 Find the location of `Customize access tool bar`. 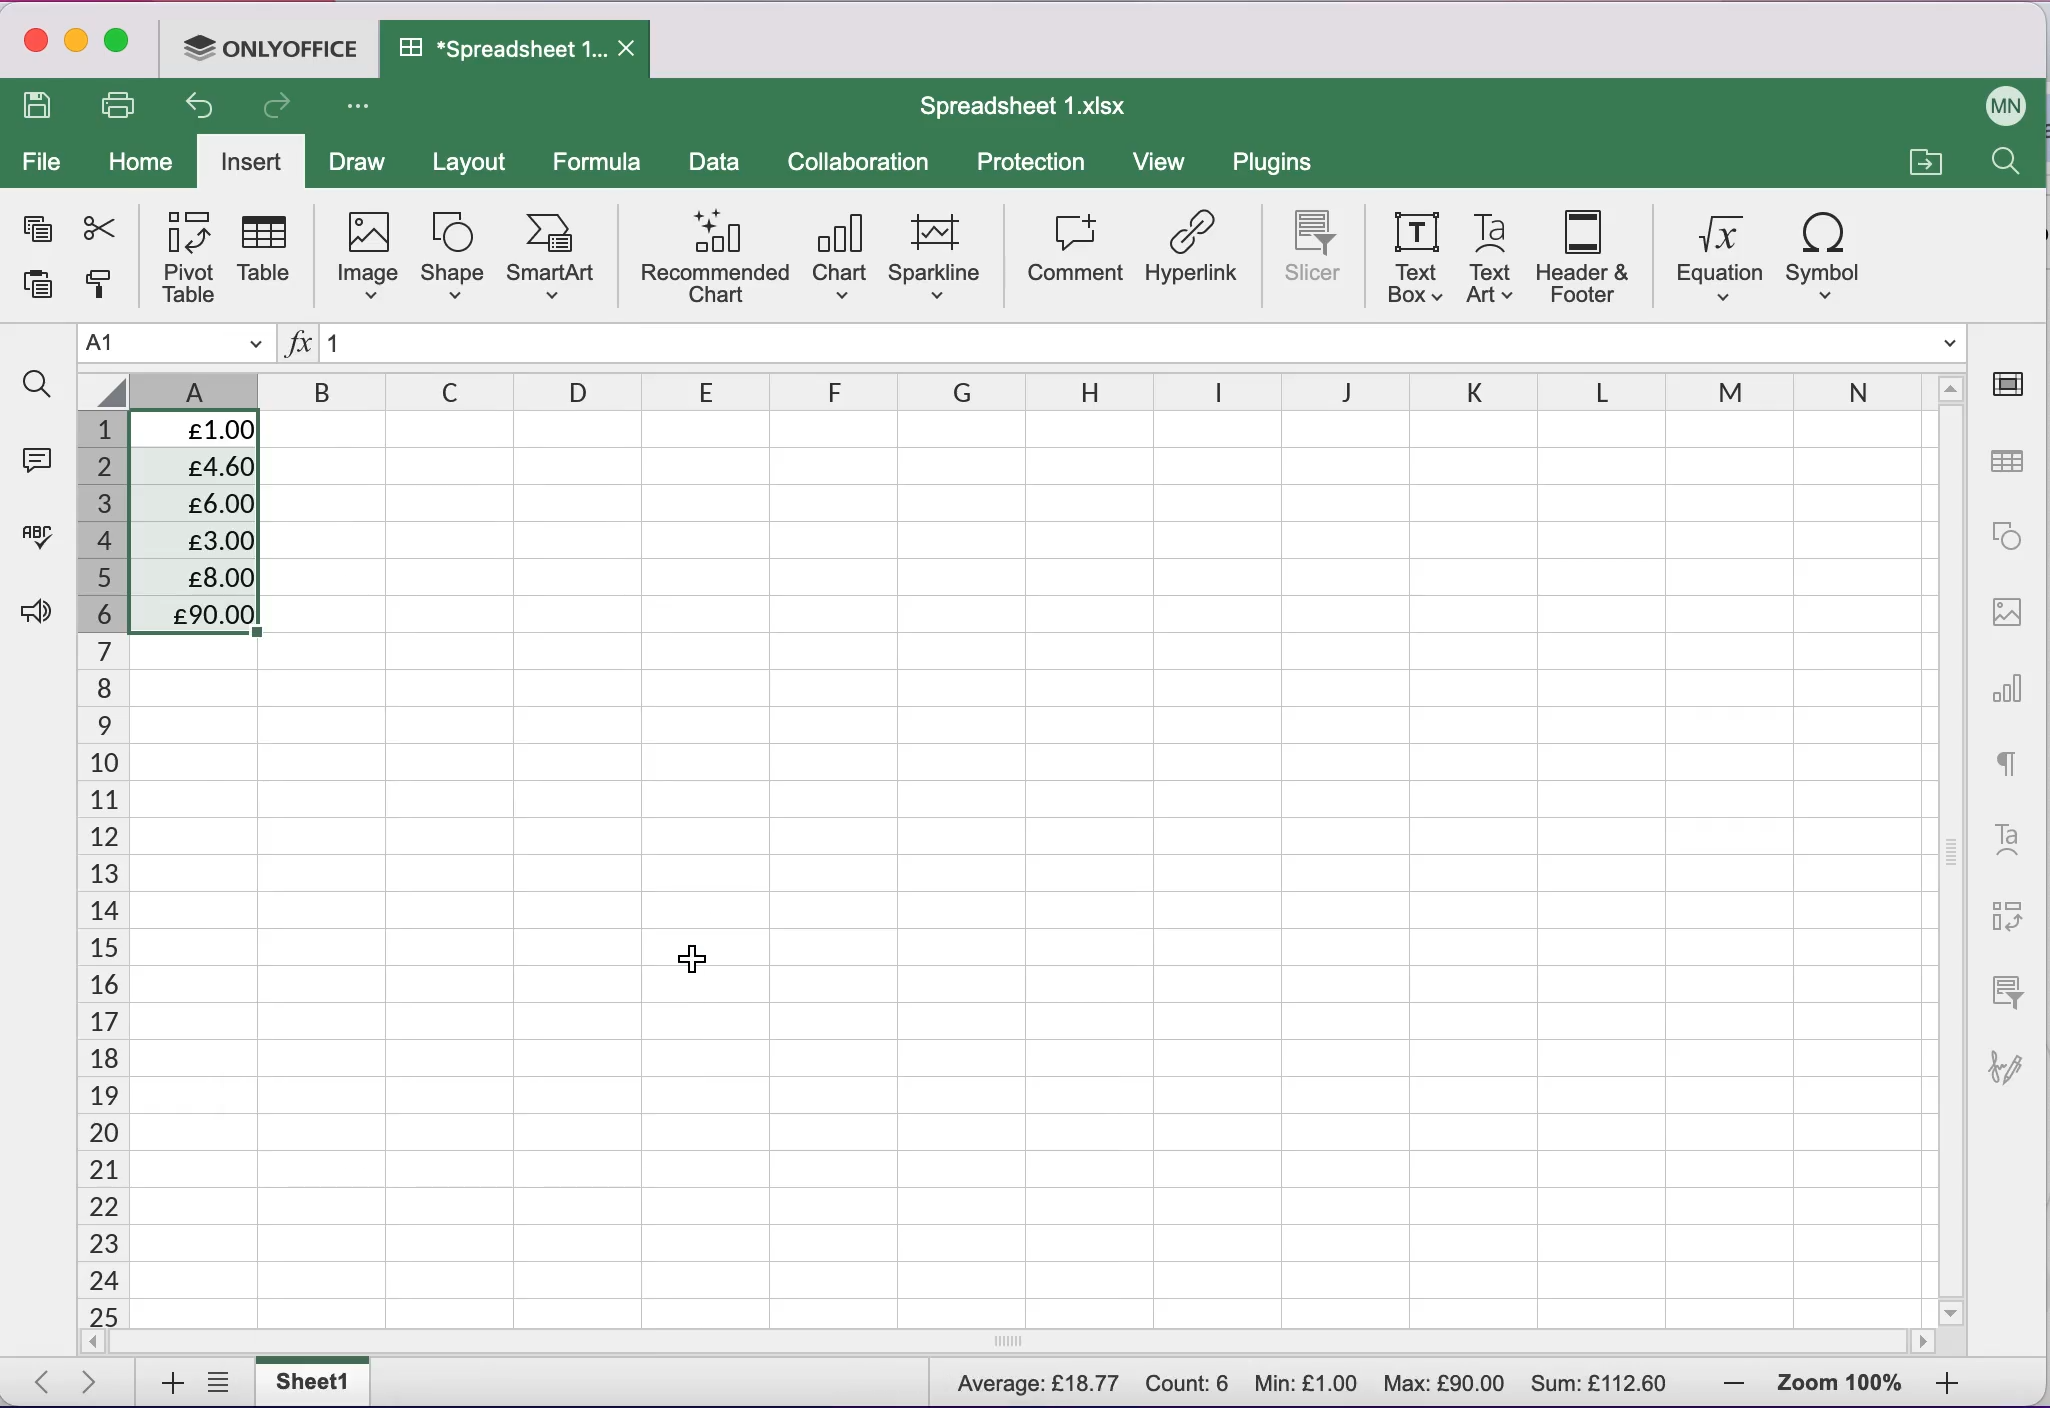

Customize access tool bar is located at coordinates (359, 105).